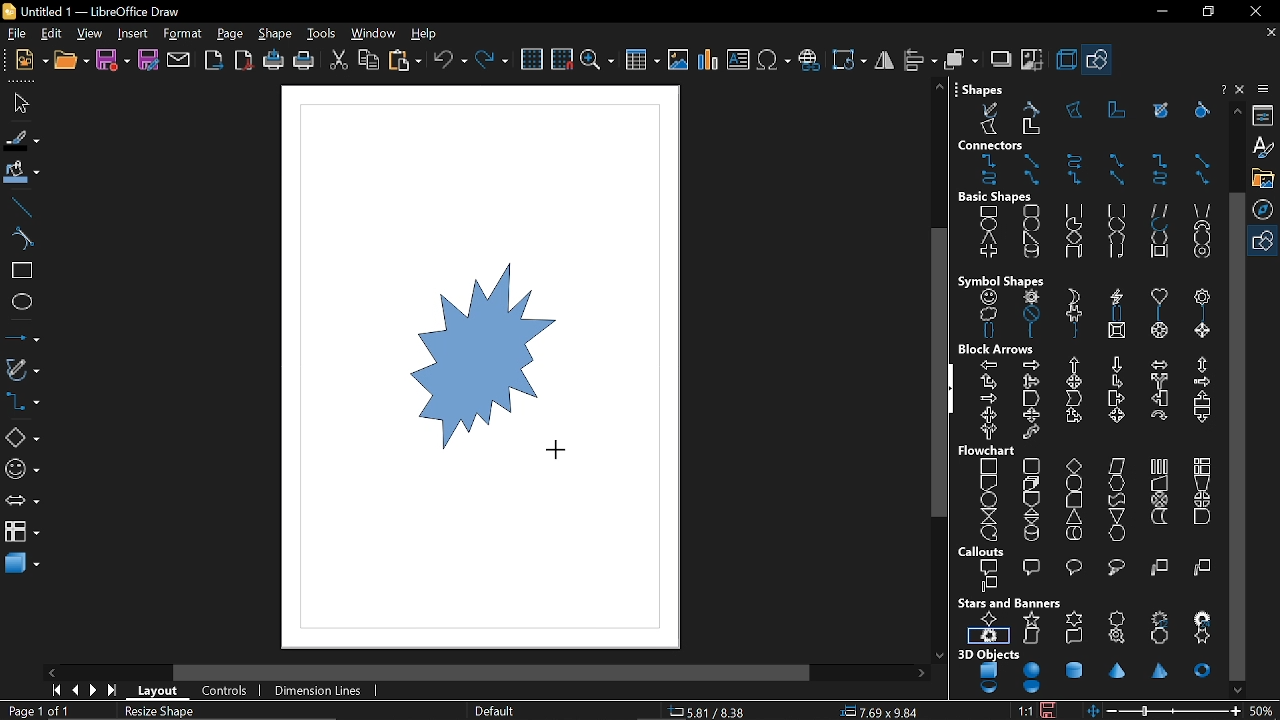 The width and height of the screenshot is (1280, 720). Describe the element at coordinates (496, 671) in the screenshot. I see `Horizontal scroll bar` at that location.